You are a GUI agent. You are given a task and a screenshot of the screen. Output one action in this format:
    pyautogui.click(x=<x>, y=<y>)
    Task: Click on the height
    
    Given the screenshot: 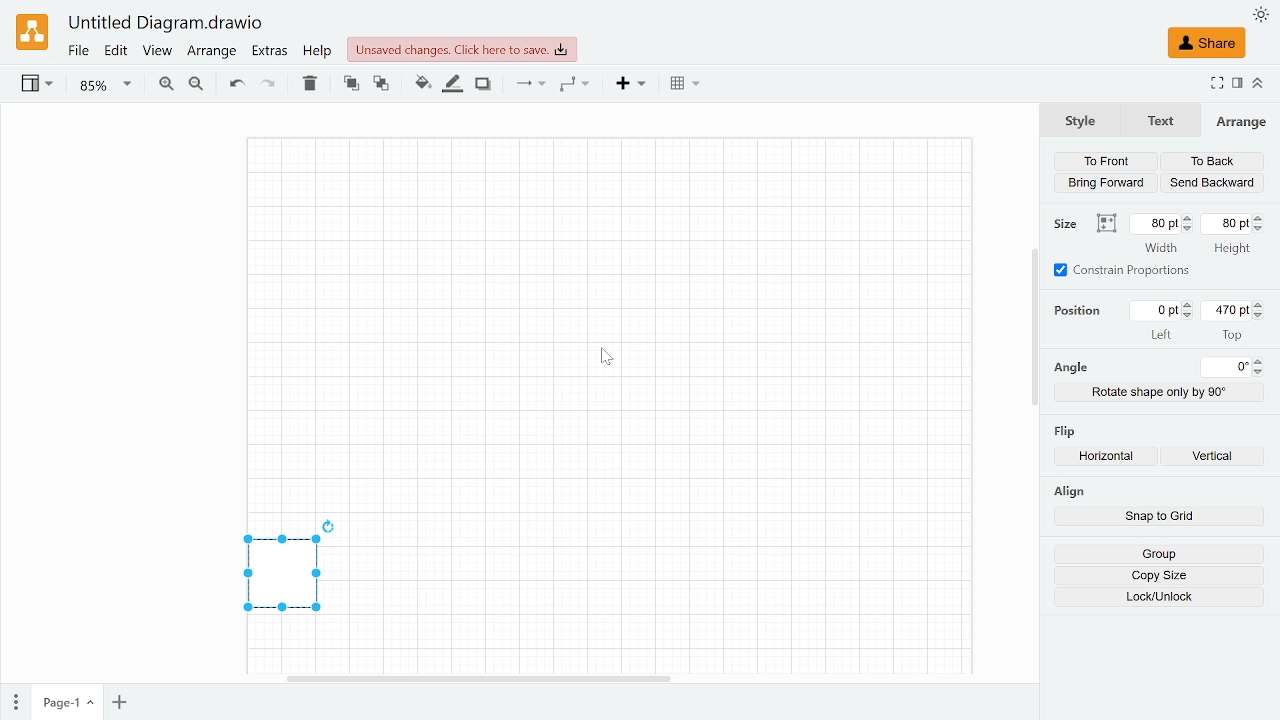 What is the action you would take?
    pyautogui.click(x=1231, y=250)
    